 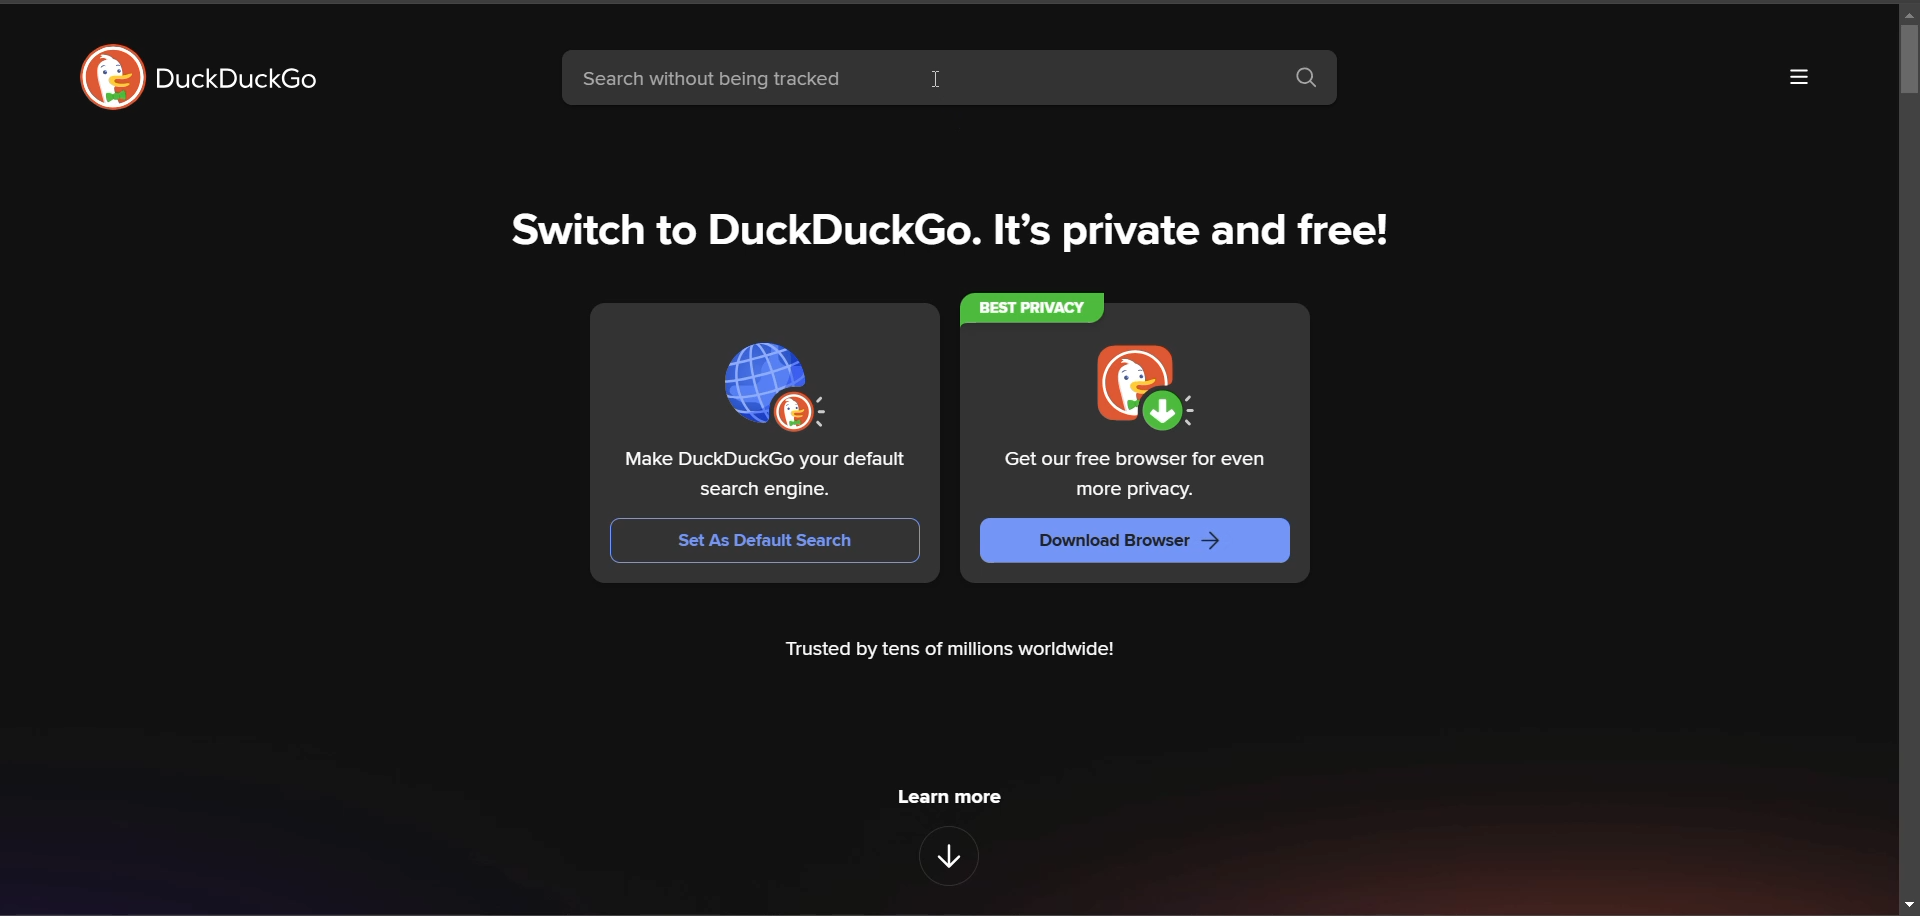 What do you see at coordinates (1137, 541) in the screenshot?
I see `download browser` at bounding box center [1137, 541].